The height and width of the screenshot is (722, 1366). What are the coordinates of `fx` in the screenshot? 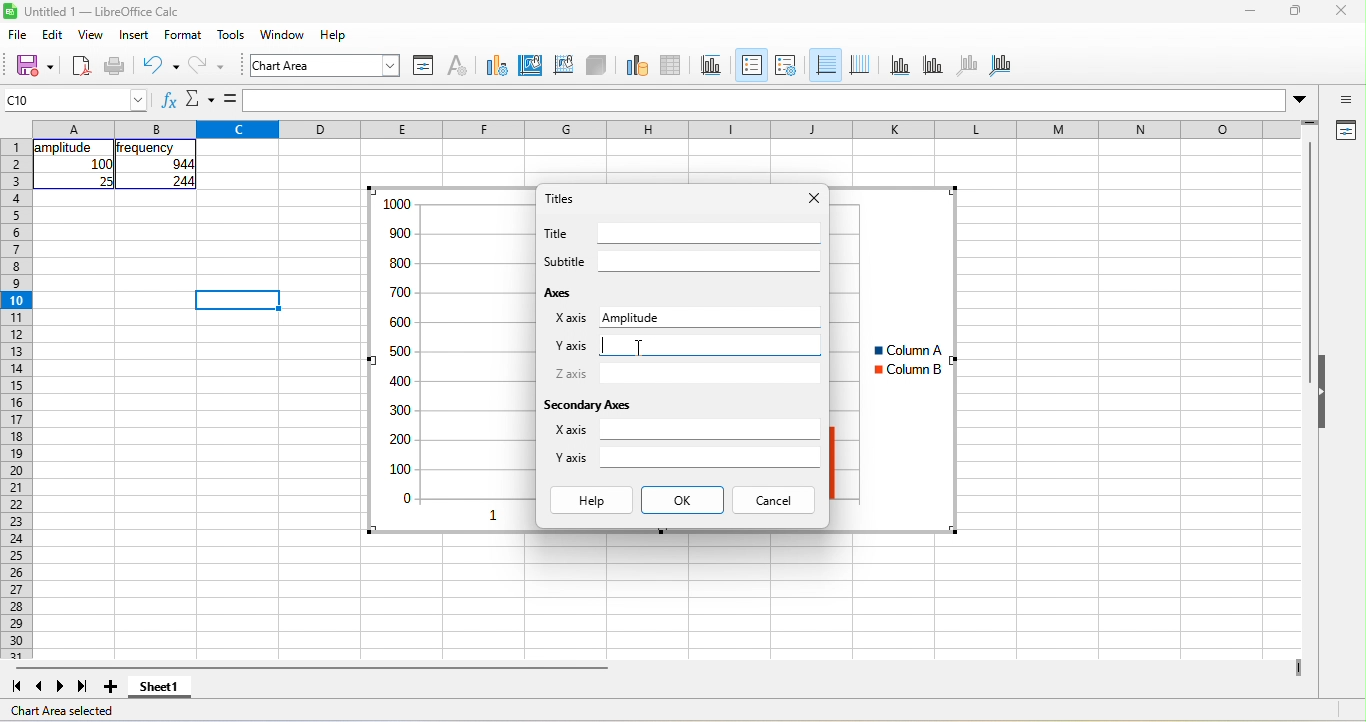 It's located at (170, 99).